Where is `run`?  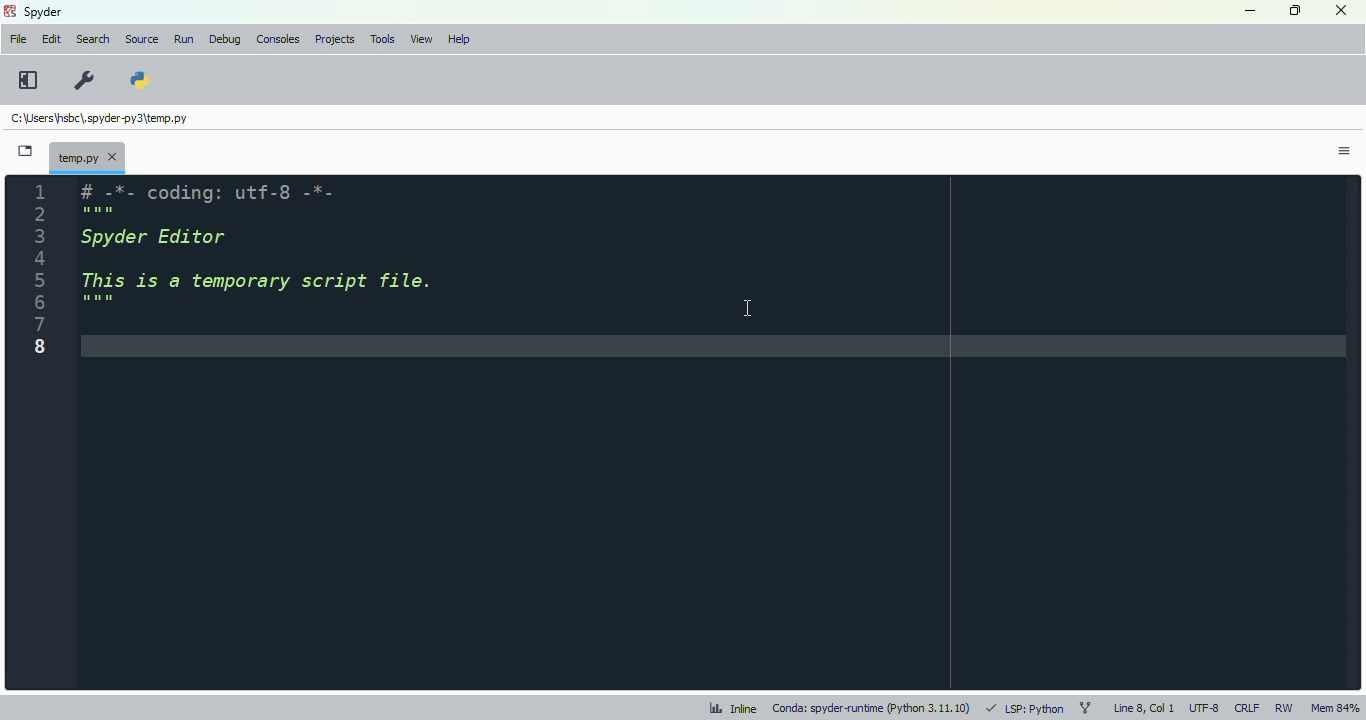
run is located at coordinates (184, 40).